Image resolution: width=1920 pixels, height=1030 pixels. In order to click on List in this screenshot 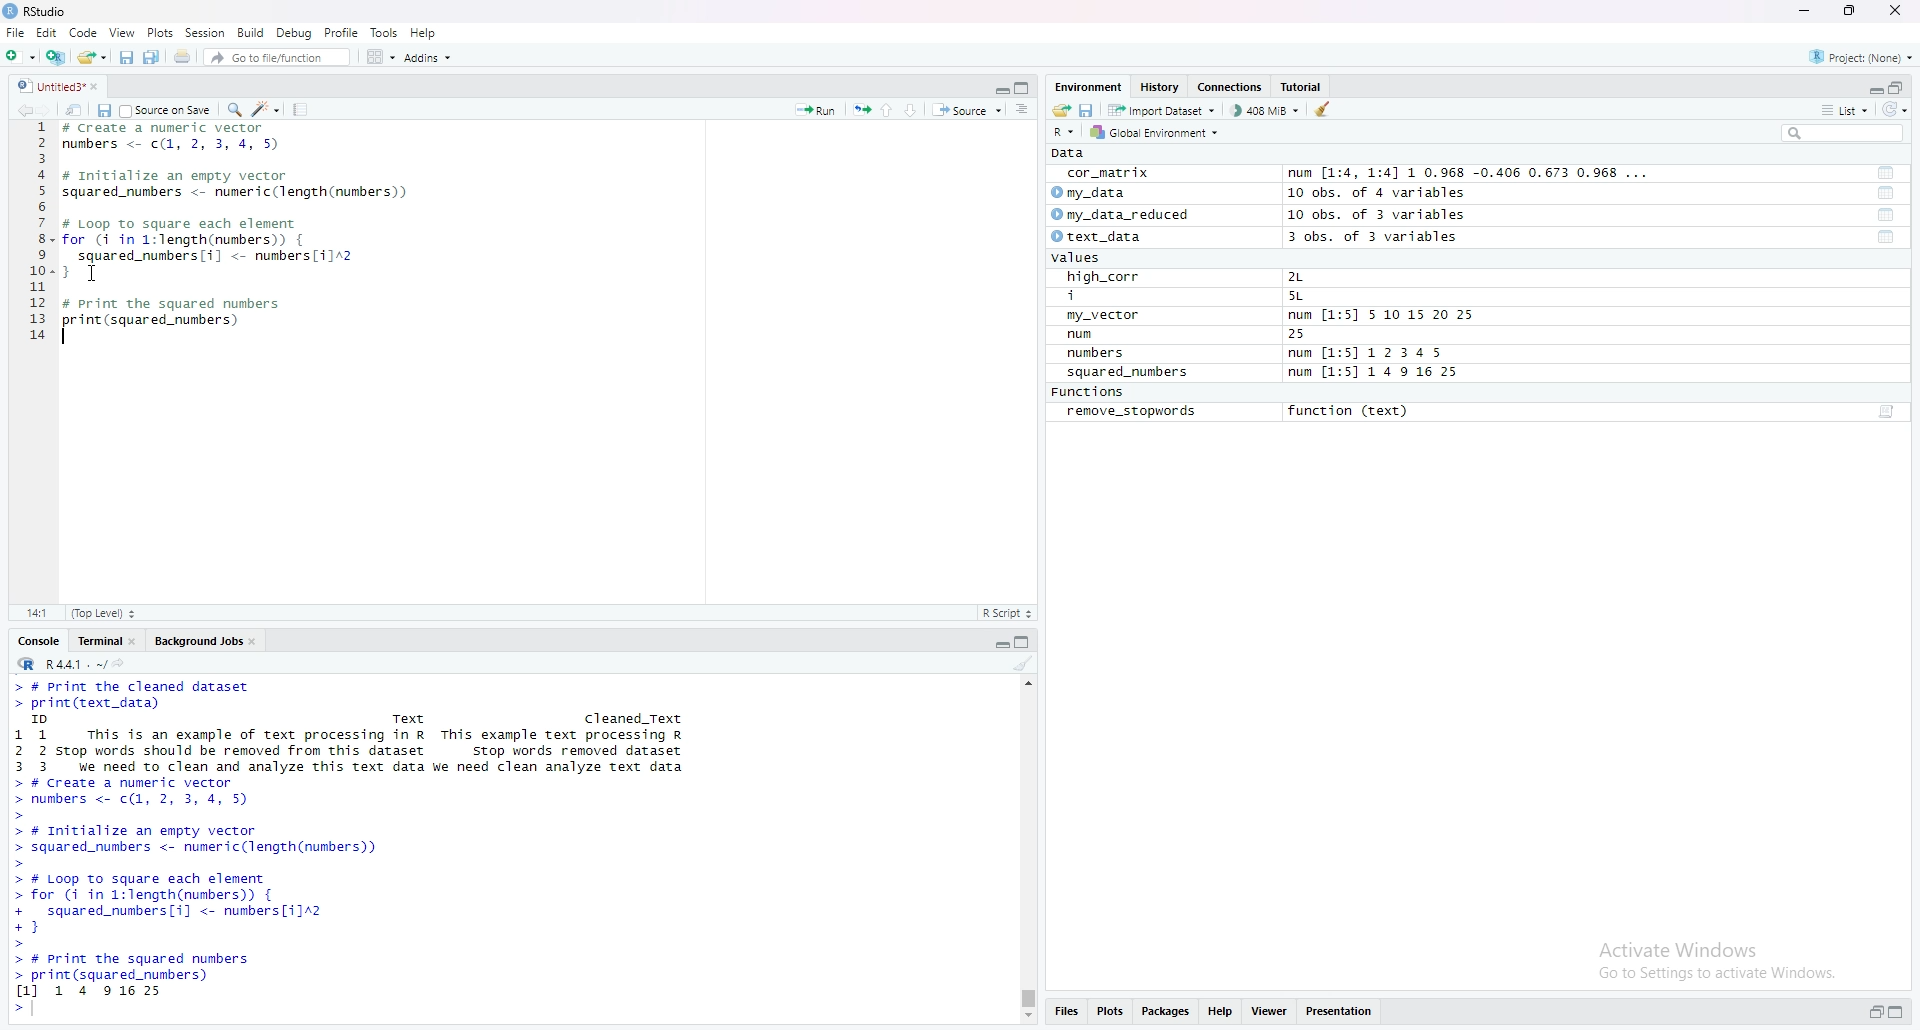, I will do `click(1845, 109)`.